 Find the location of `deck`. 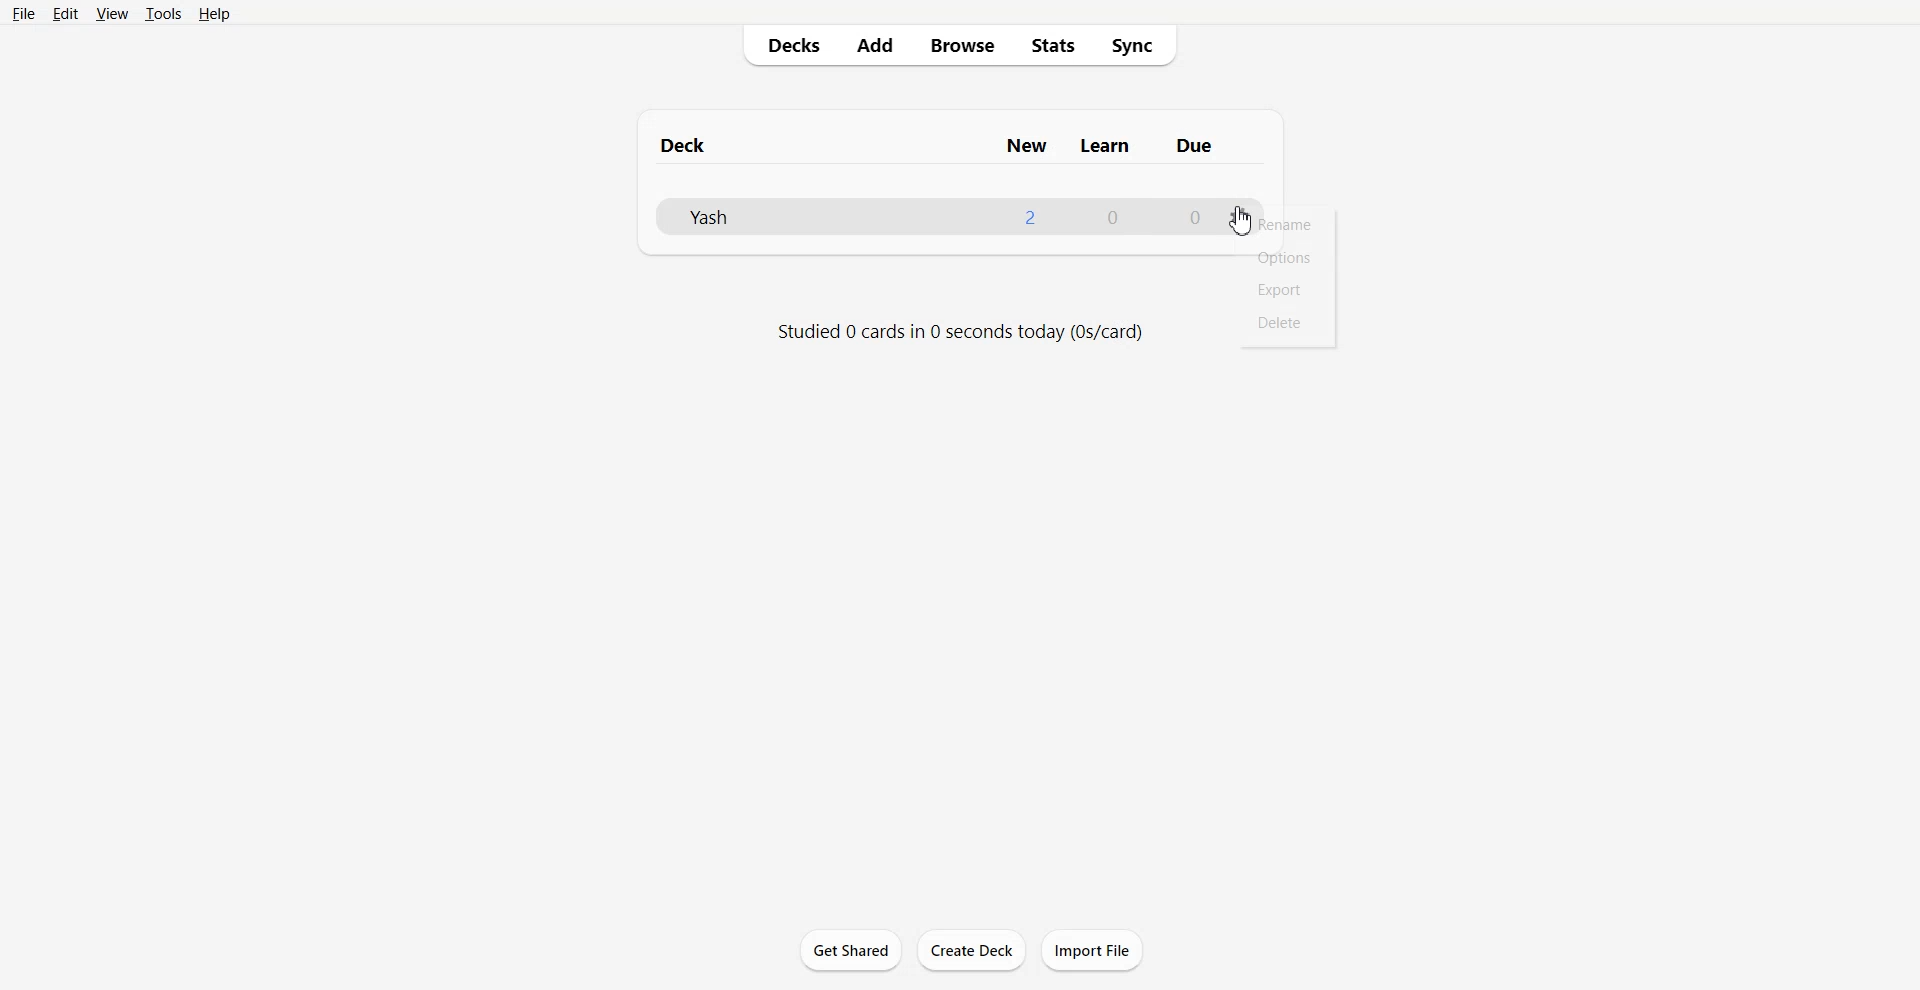

deck is located at coordinates (702, 143).